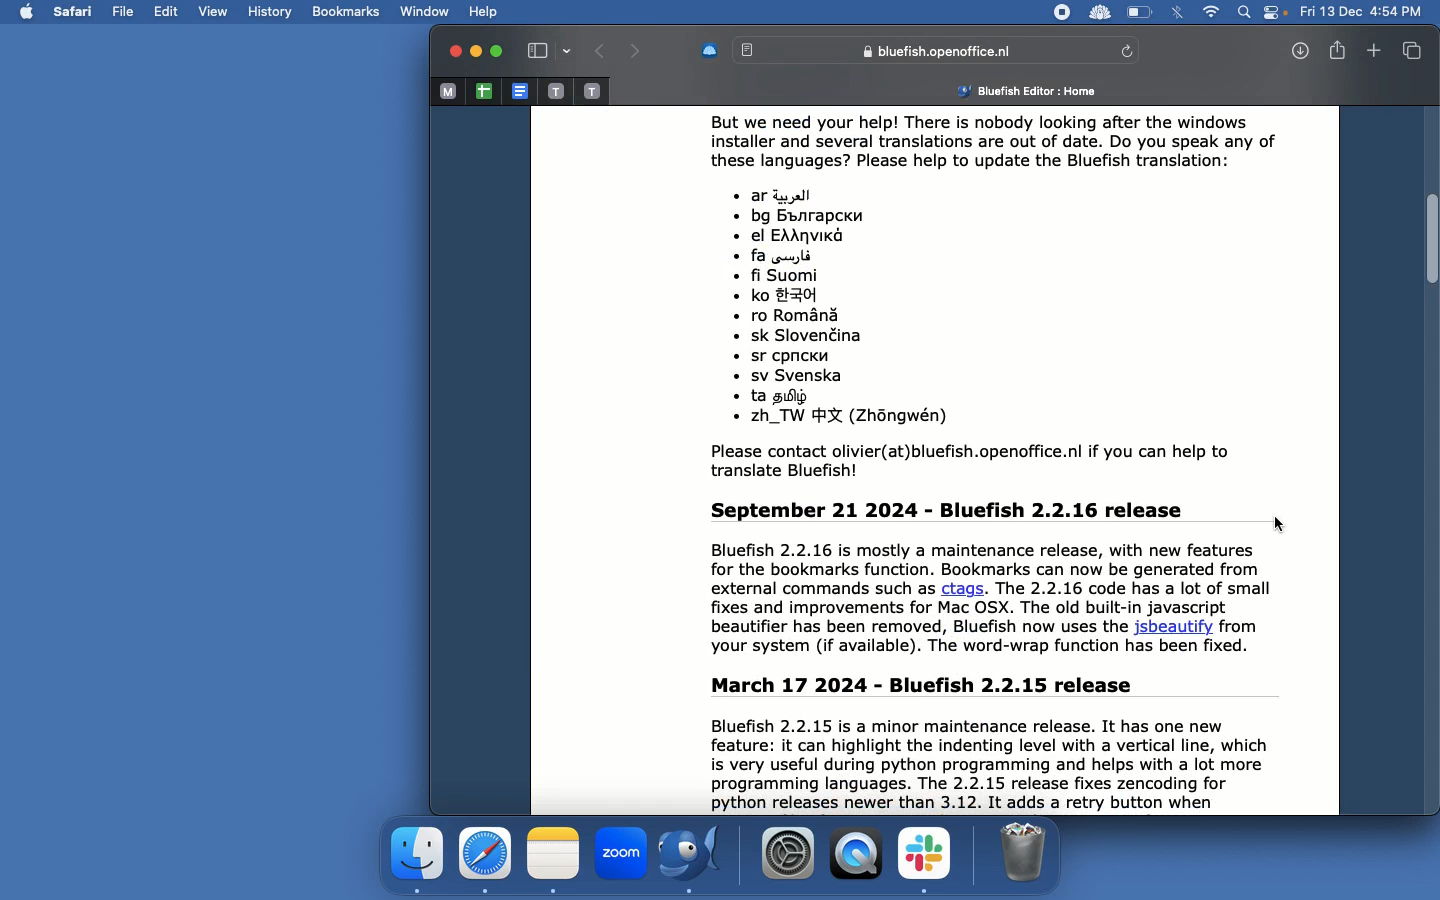 The image size is (1440, 900). Describe the element at coordinates (635, 50) in the screenshot. I see `Forward ` at that location.